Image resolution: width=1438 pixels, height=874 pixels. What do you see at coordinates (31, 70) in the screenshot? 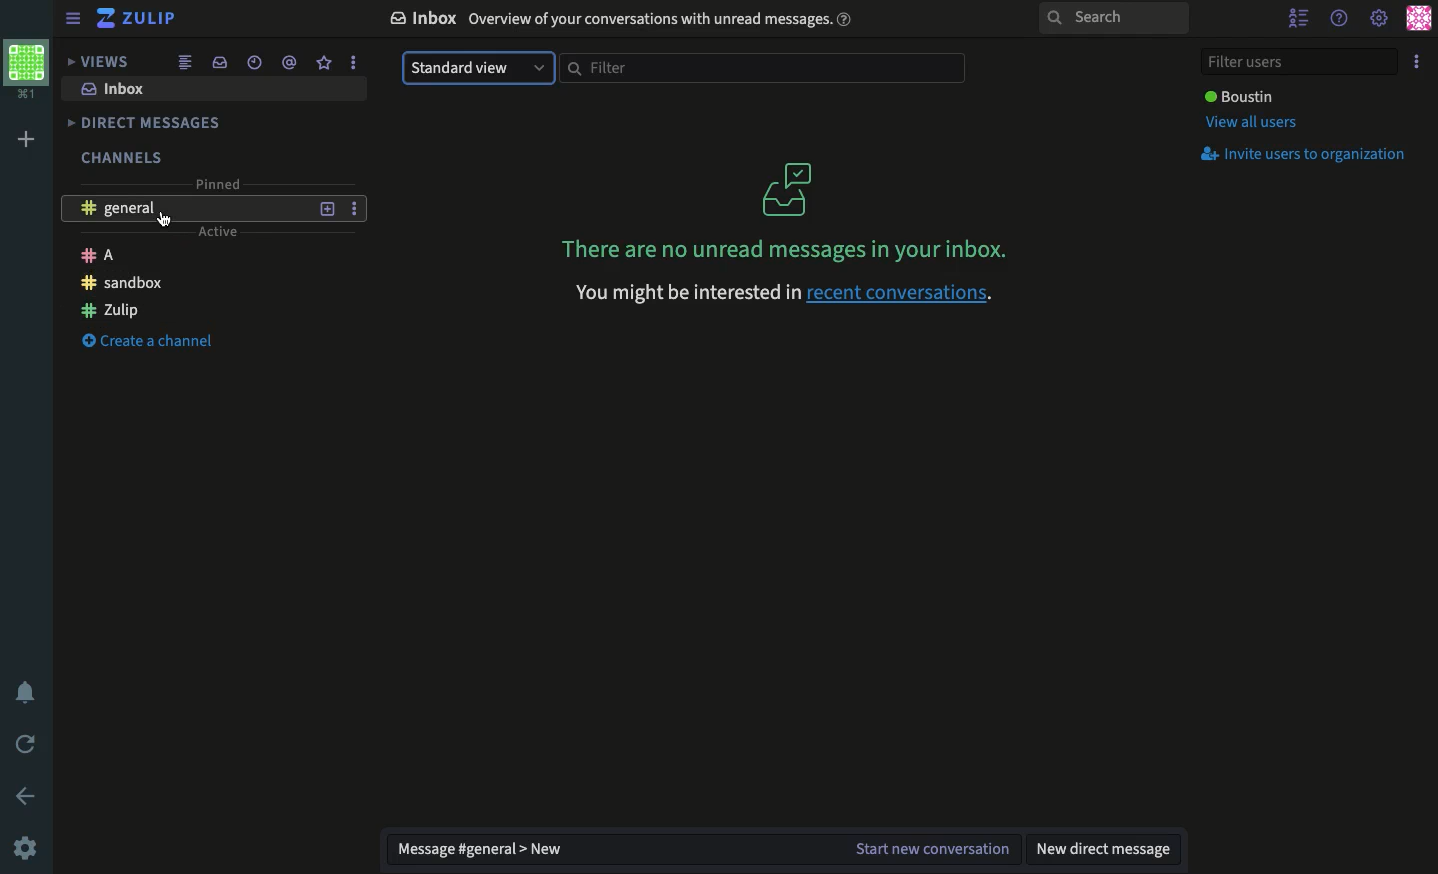
I see `Workspace profile` at bounding box center [31, 70].